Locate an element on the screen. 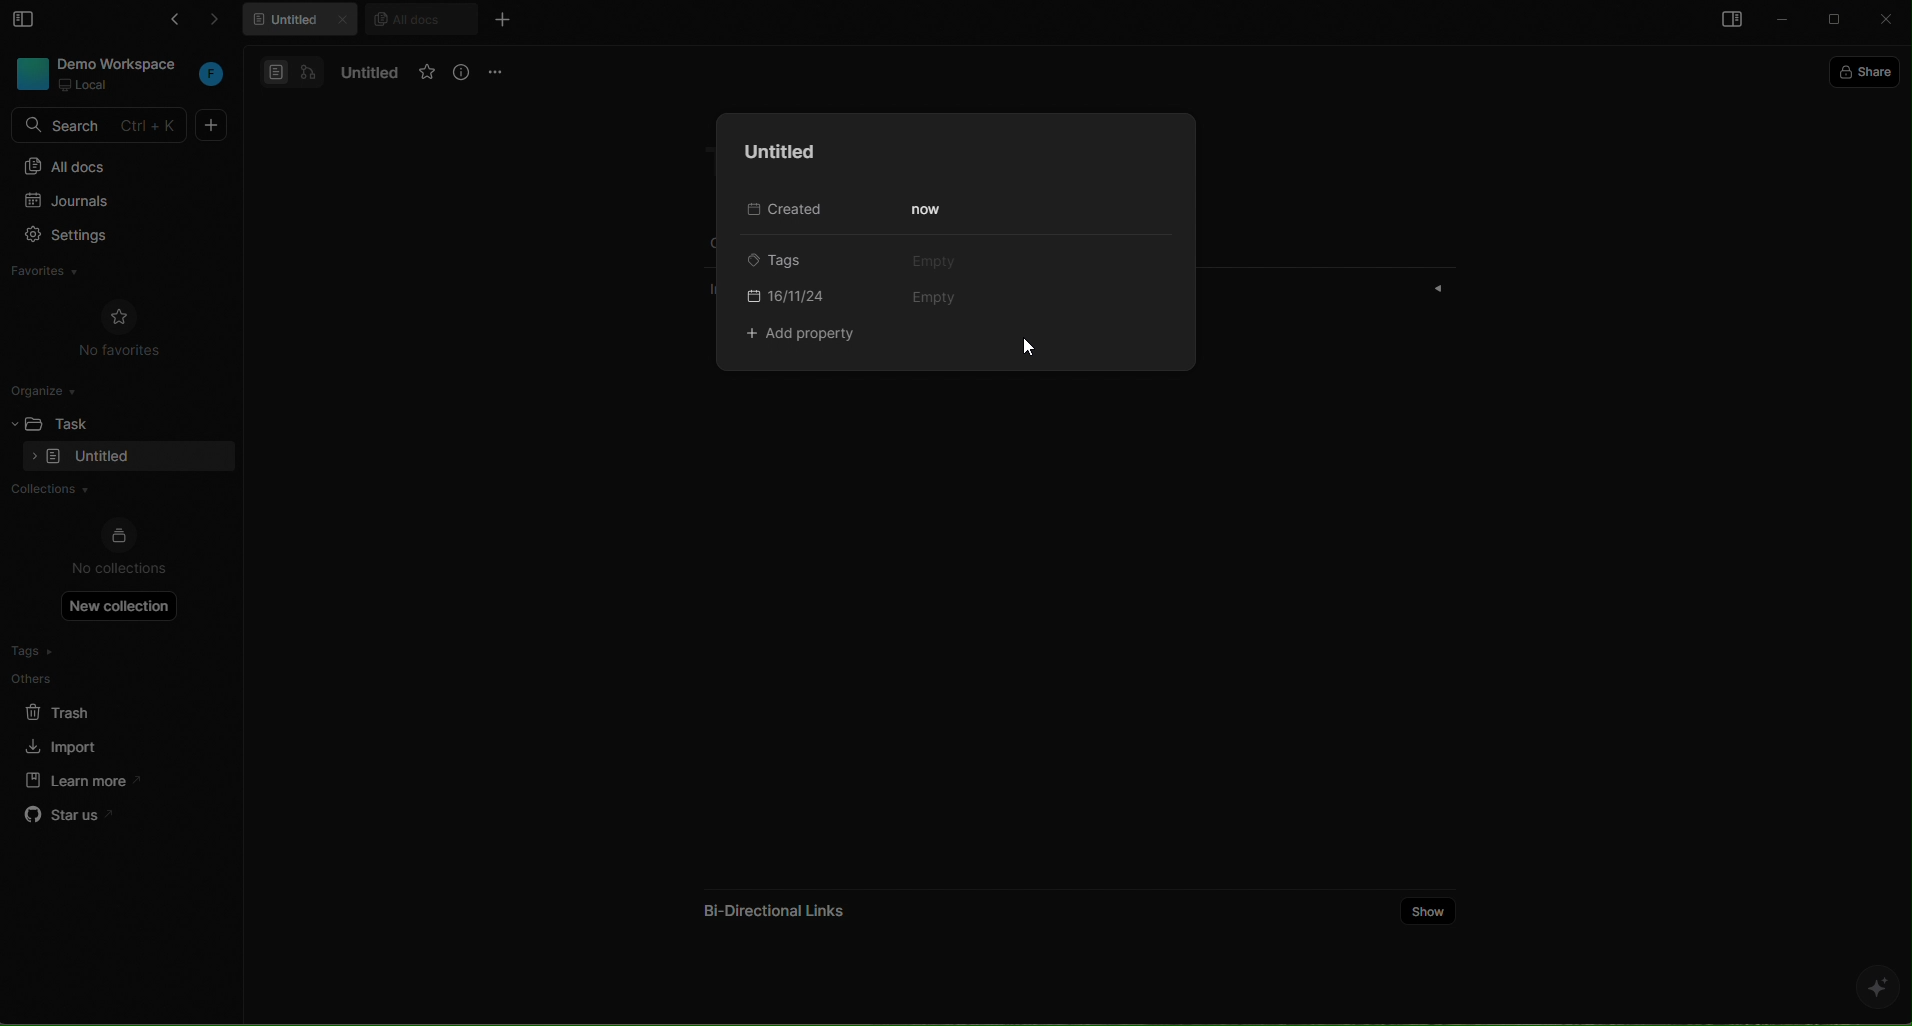  no collections is located at coordinates (119, 549).